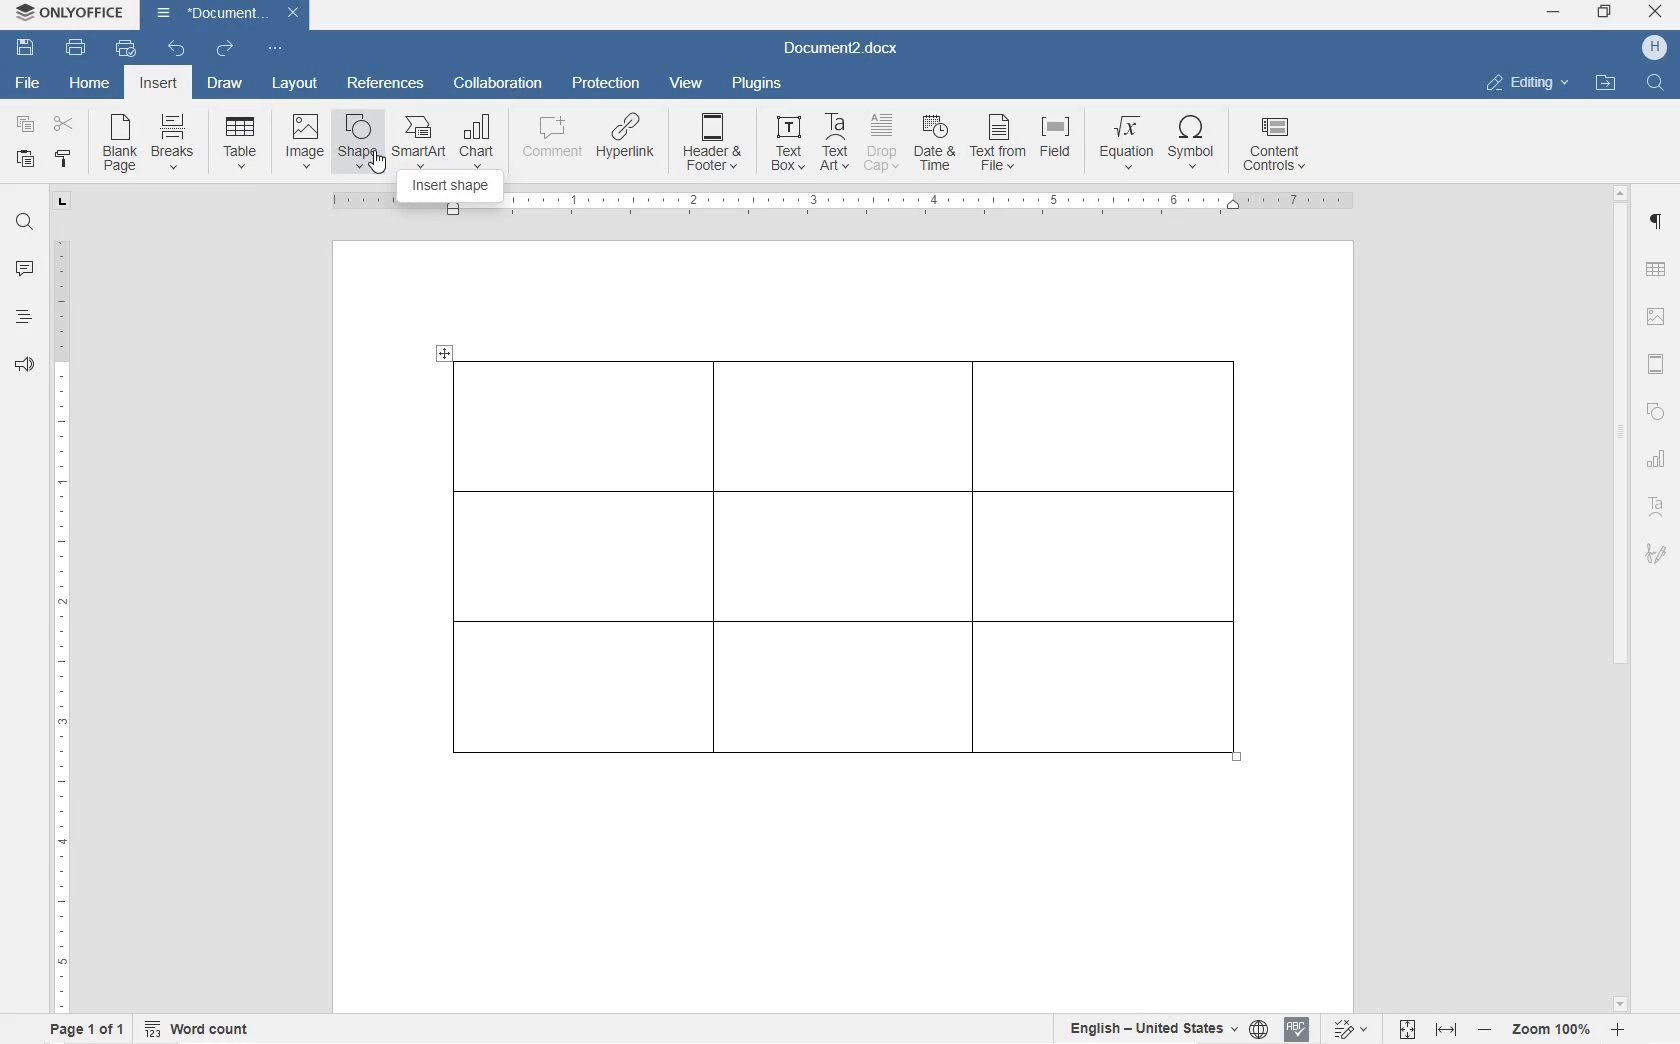  Describe the element at coordinates (689, 84) in the screenshot. I see `view` at that location.